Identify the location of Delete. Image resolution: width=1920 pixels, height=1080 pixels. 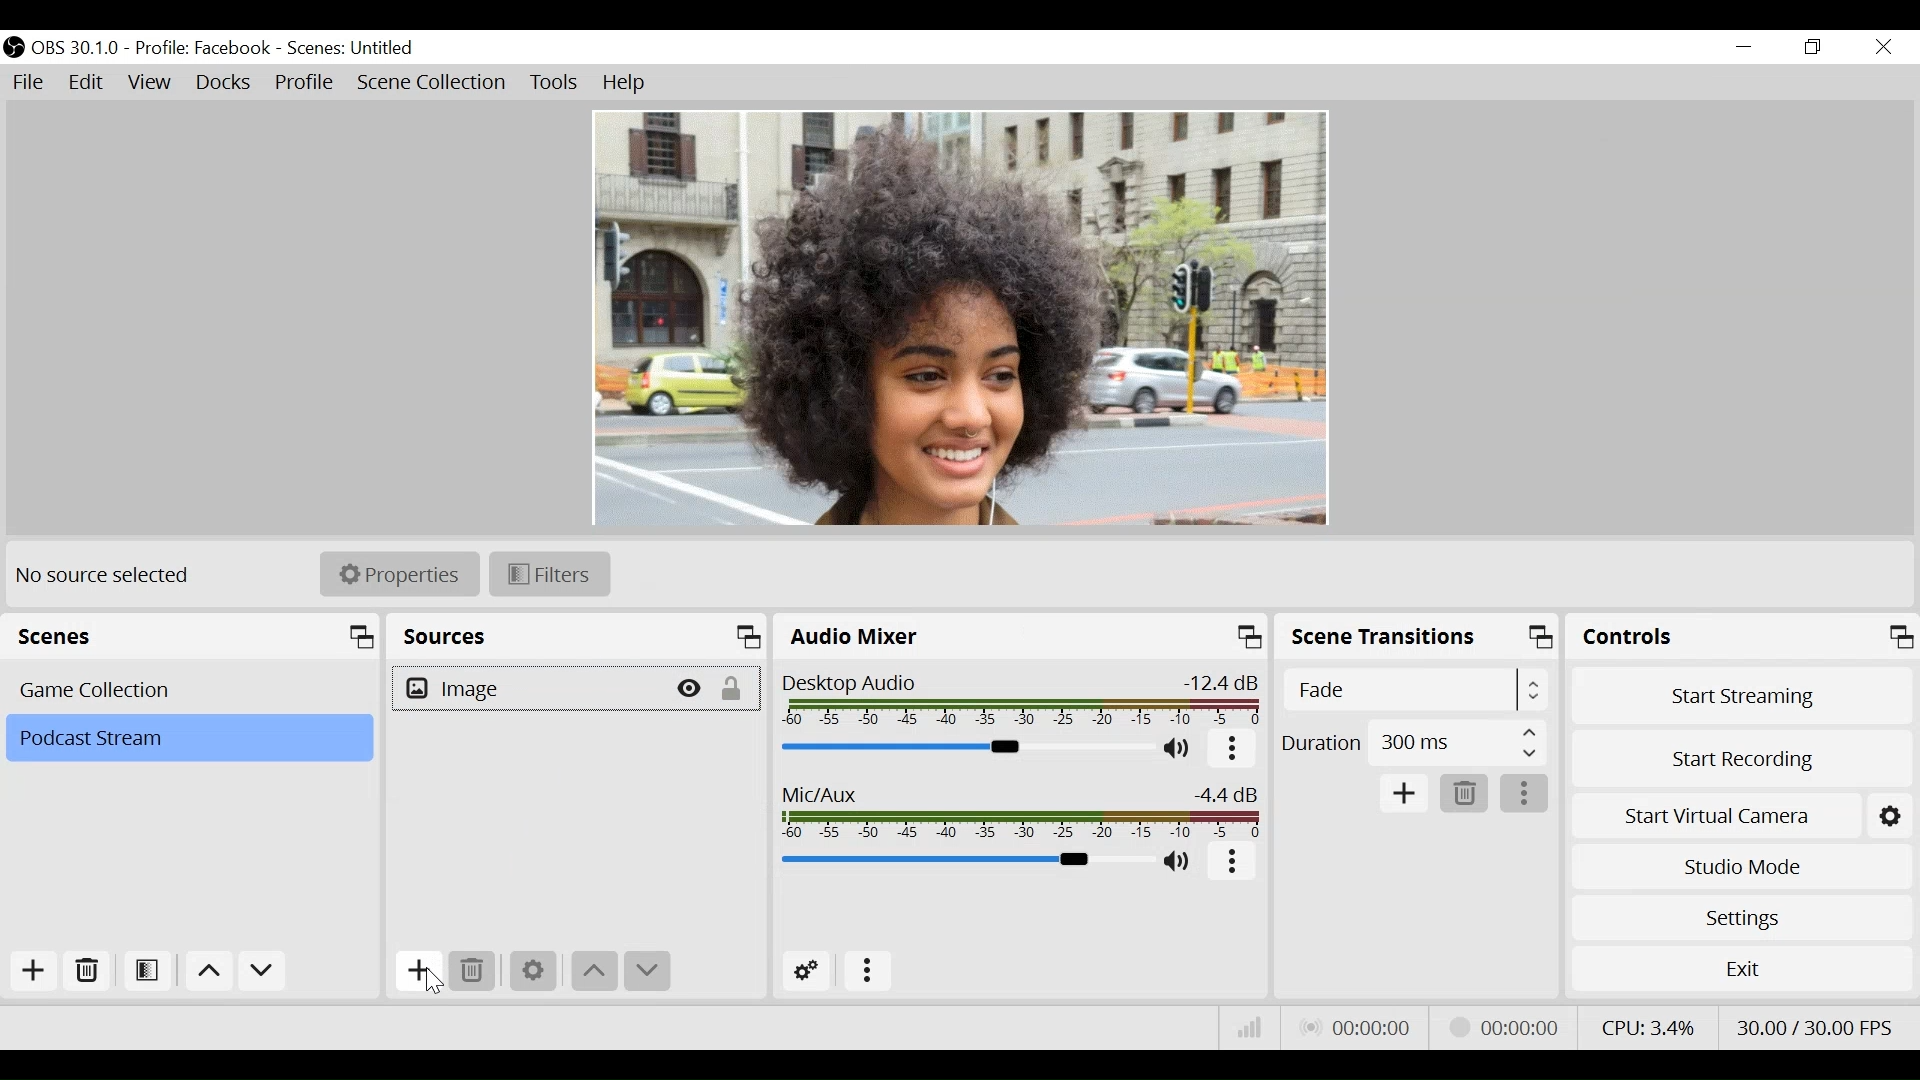
(475, 972).